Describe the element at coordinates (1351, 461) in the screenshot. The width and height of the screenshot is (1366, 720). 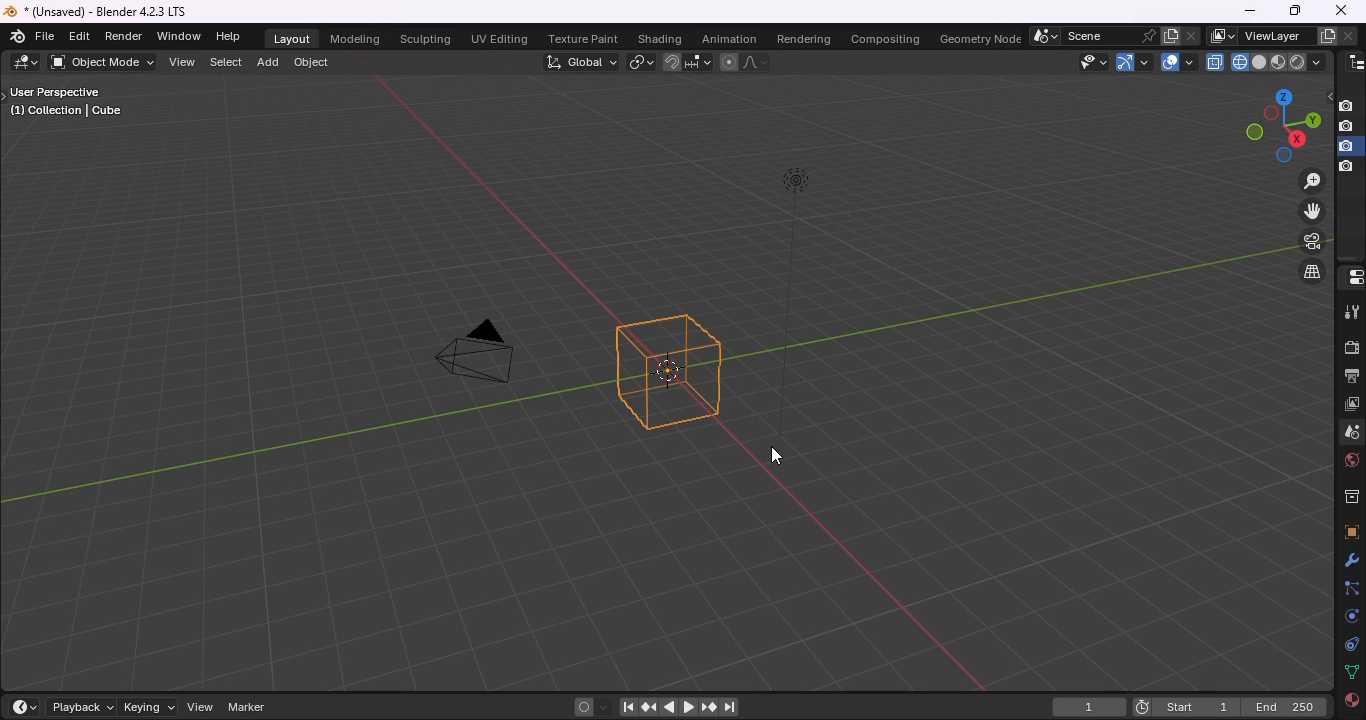
I see `world` at that location.